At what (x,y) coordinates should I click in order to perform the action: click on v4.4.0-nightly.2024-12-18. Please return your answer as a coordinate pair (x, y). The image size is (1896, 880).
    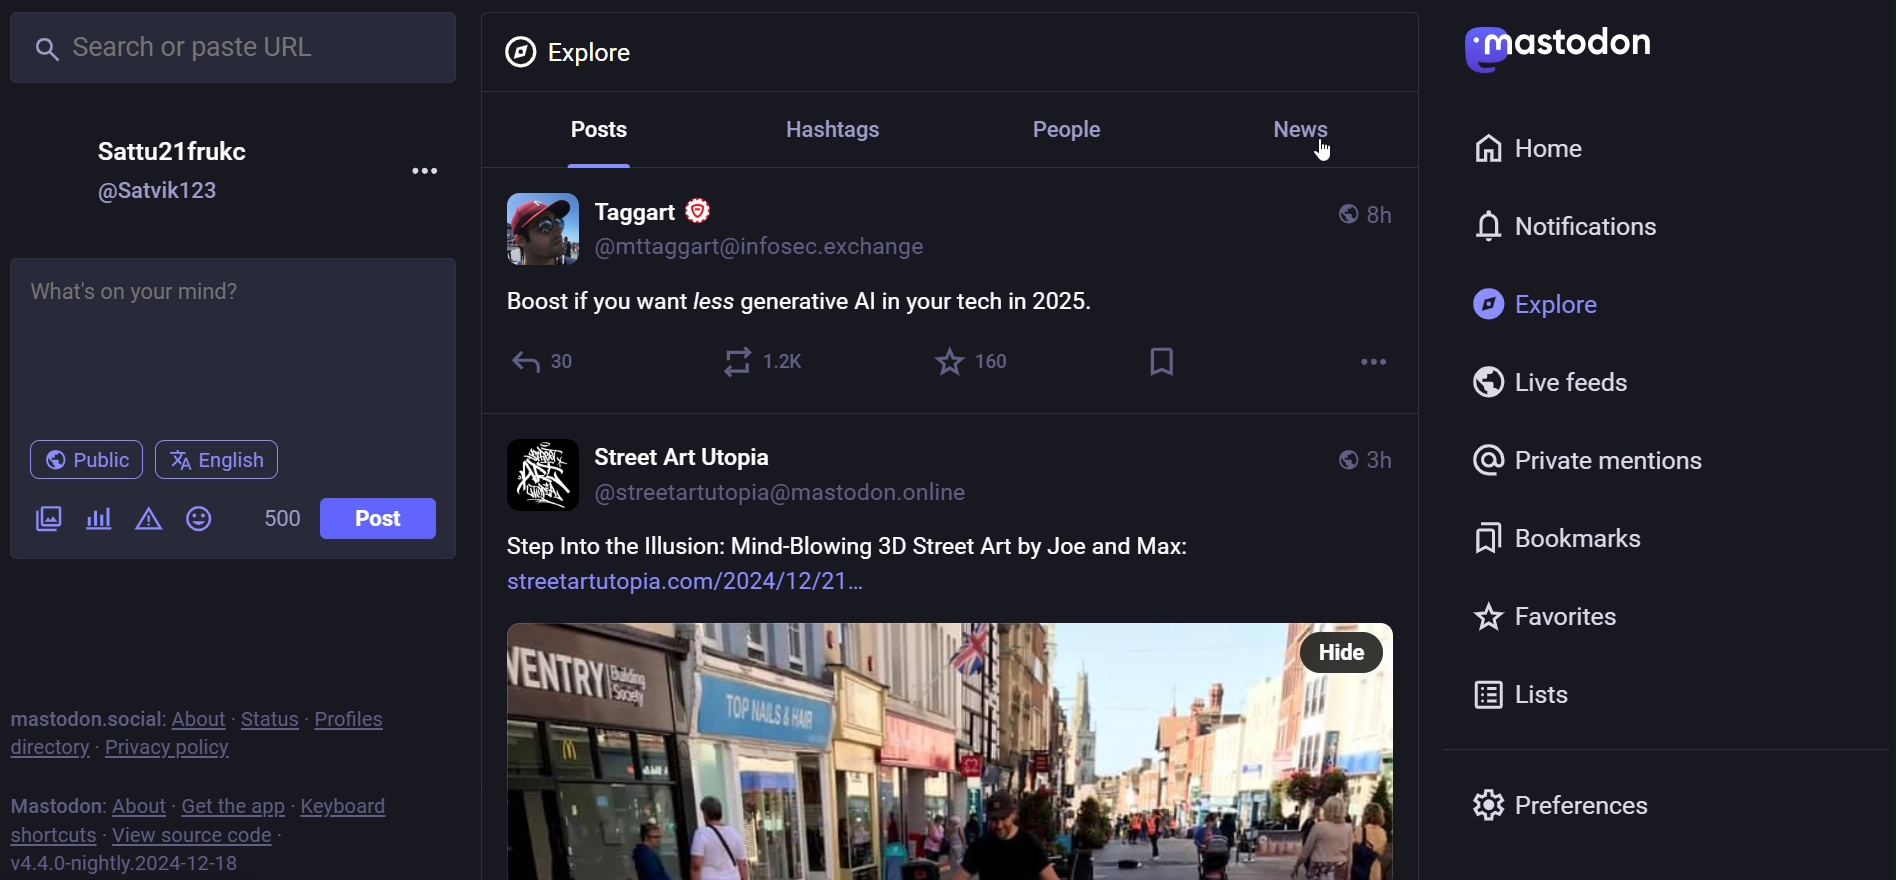
    Looking at the image, I should click on (120, 865).